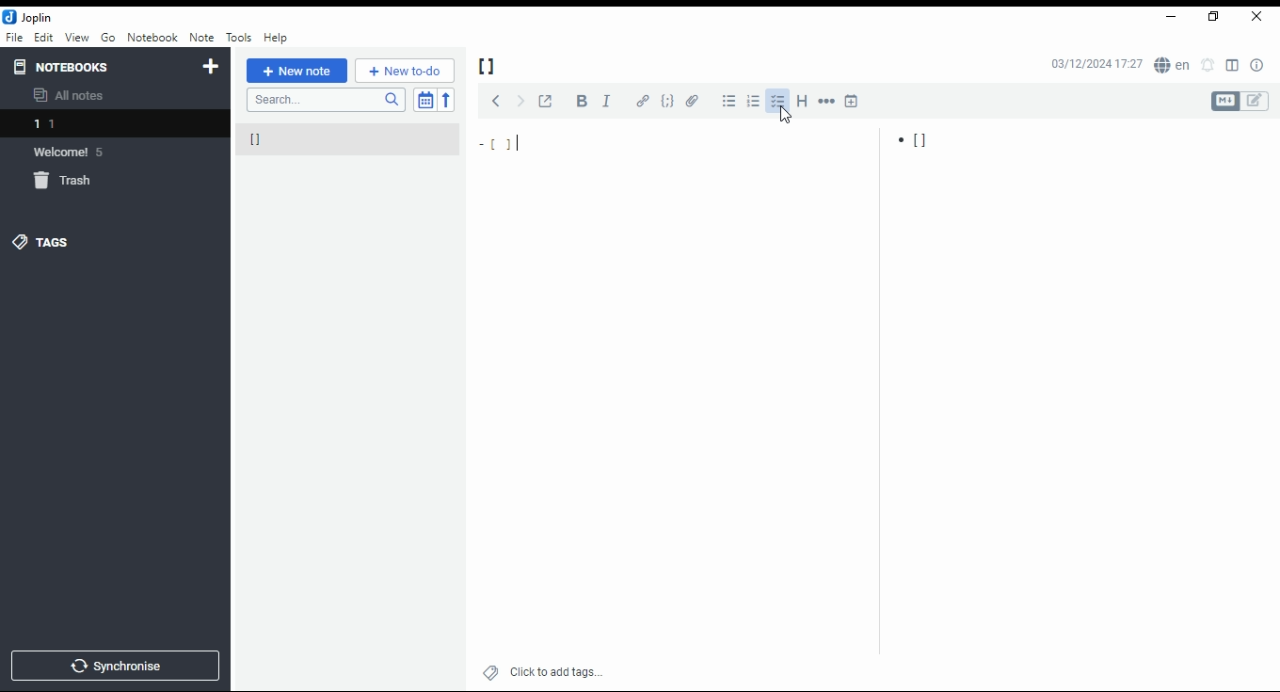  I want to click on insert time, so click(852, 101).